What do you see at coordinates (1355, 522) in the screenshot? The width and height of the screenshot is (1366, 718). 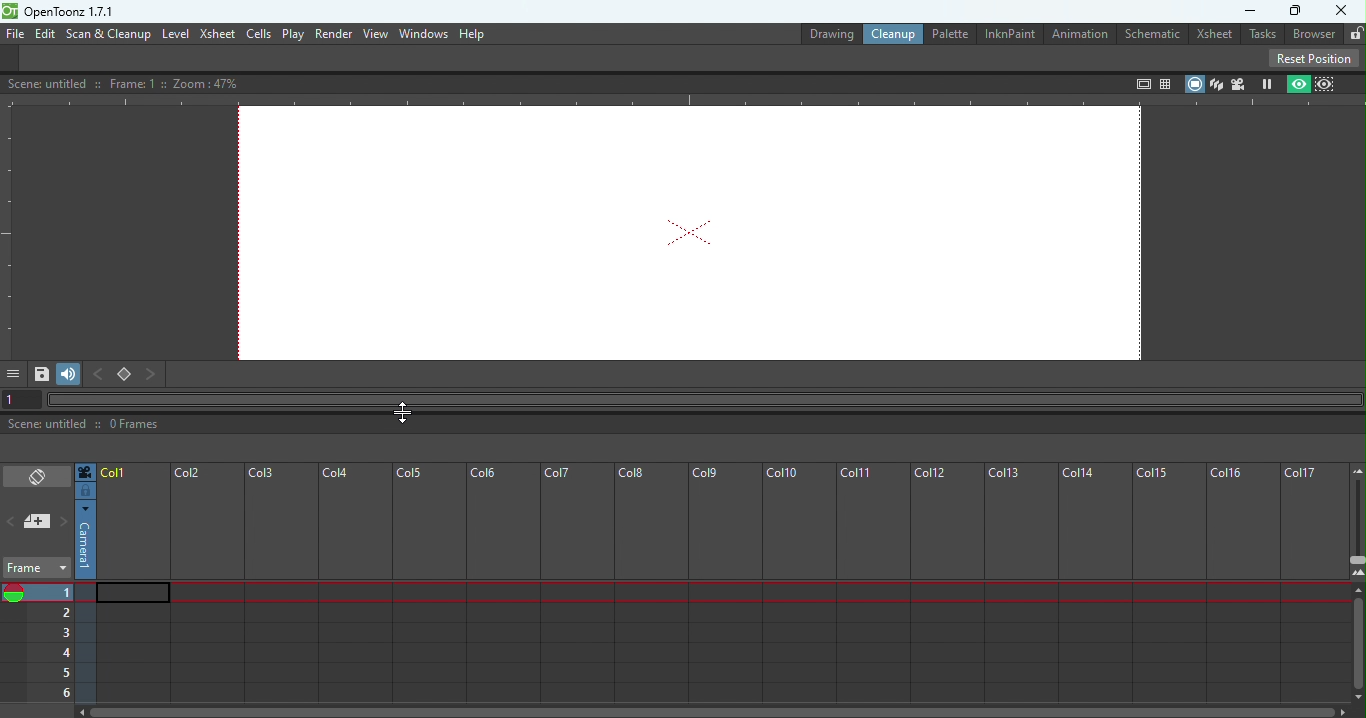 I see `Zoom in/out of Xsheet` at bounding box center [1355, 522].